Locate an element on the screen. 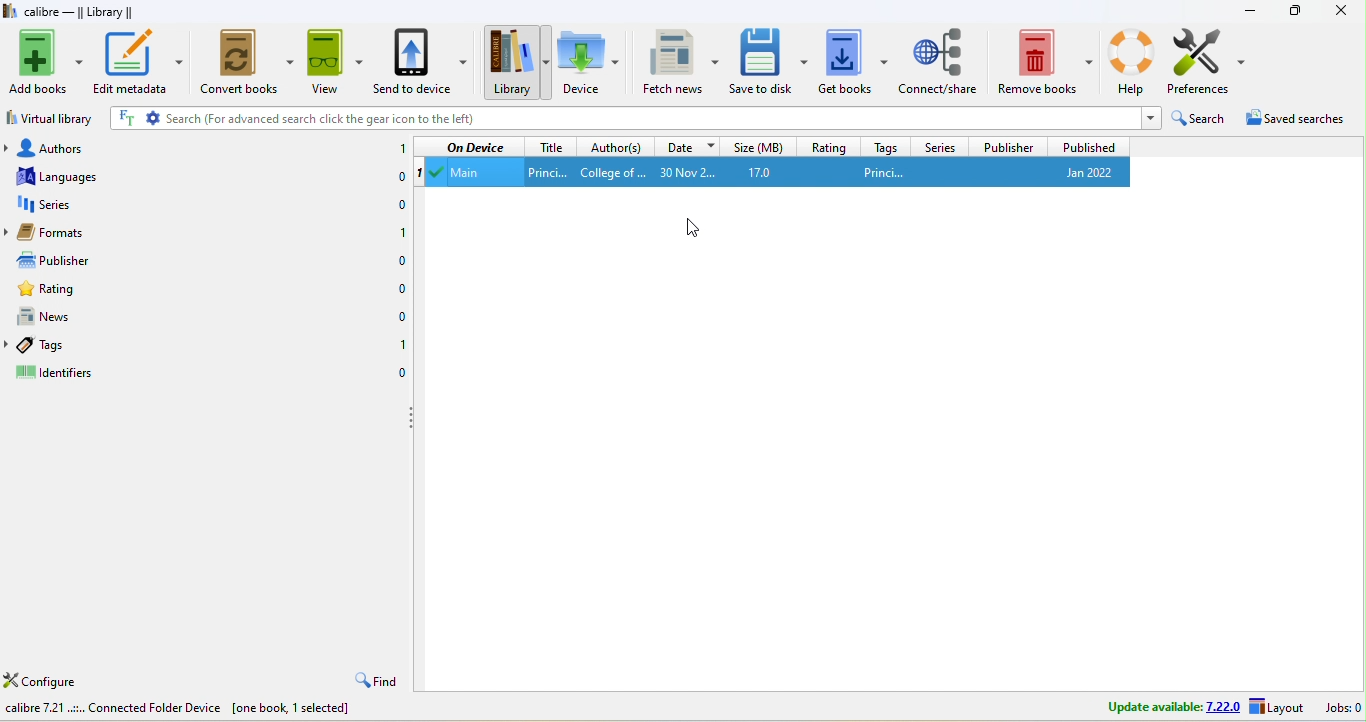 The width and height of the screenshot is (1366, 722). rating is located at coordinates (61, 290).